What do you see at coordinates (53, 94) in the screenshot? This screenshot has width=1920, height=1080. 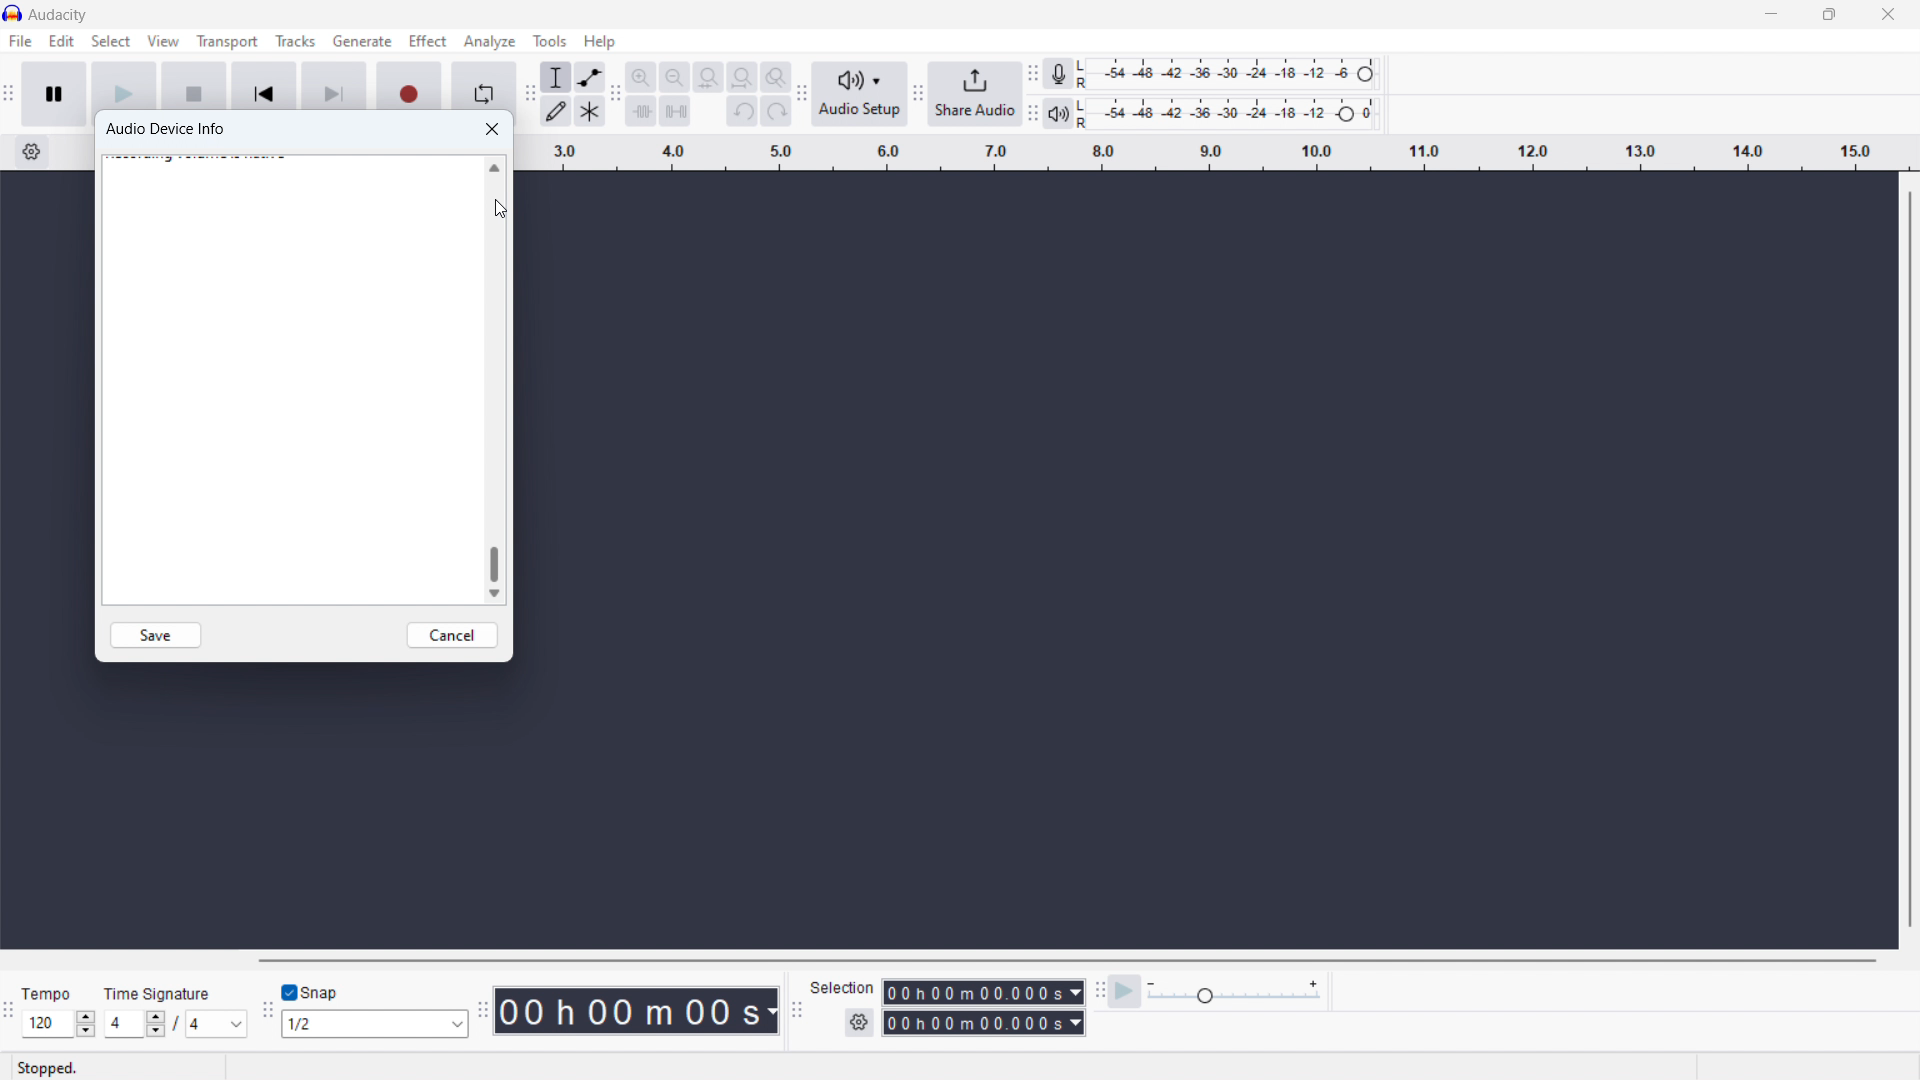 I see `pause` at bounding box center [53, 94].